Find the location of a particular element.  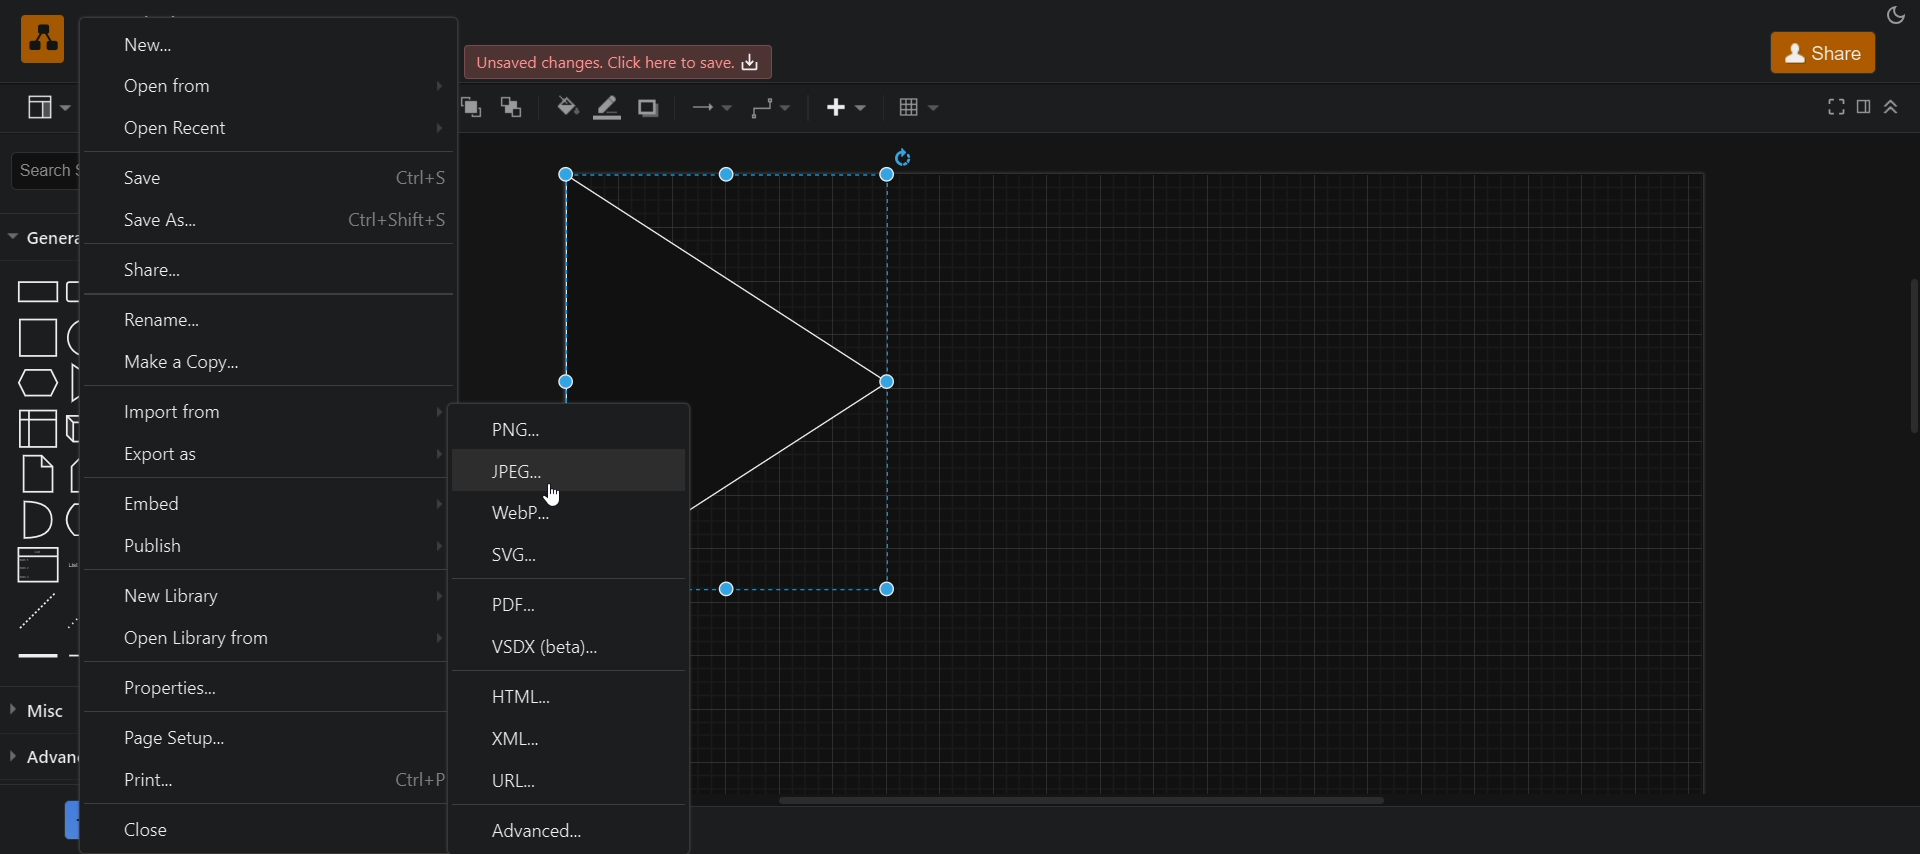

save is located at coordinates (622, 62).